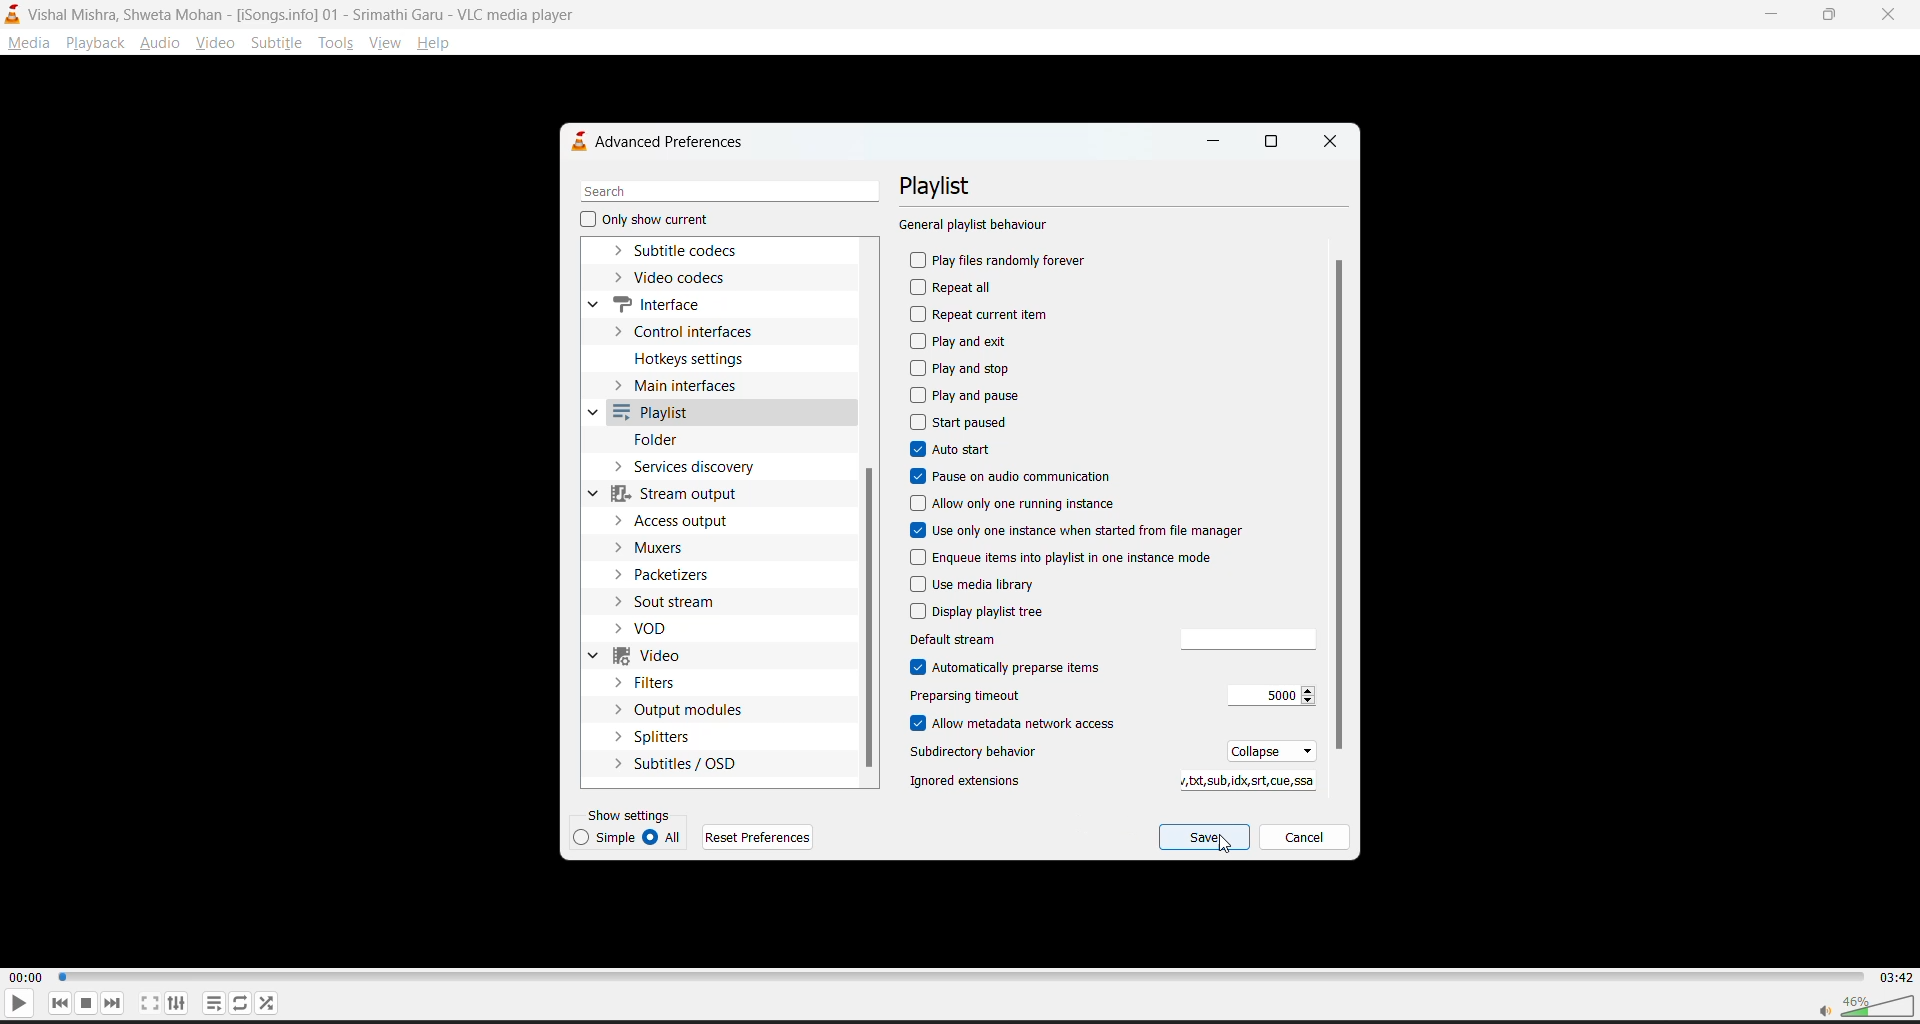 Image resolution: width=1920 pixels, height=1024 pixels. I want to click on cursor, so click(1228, 849).